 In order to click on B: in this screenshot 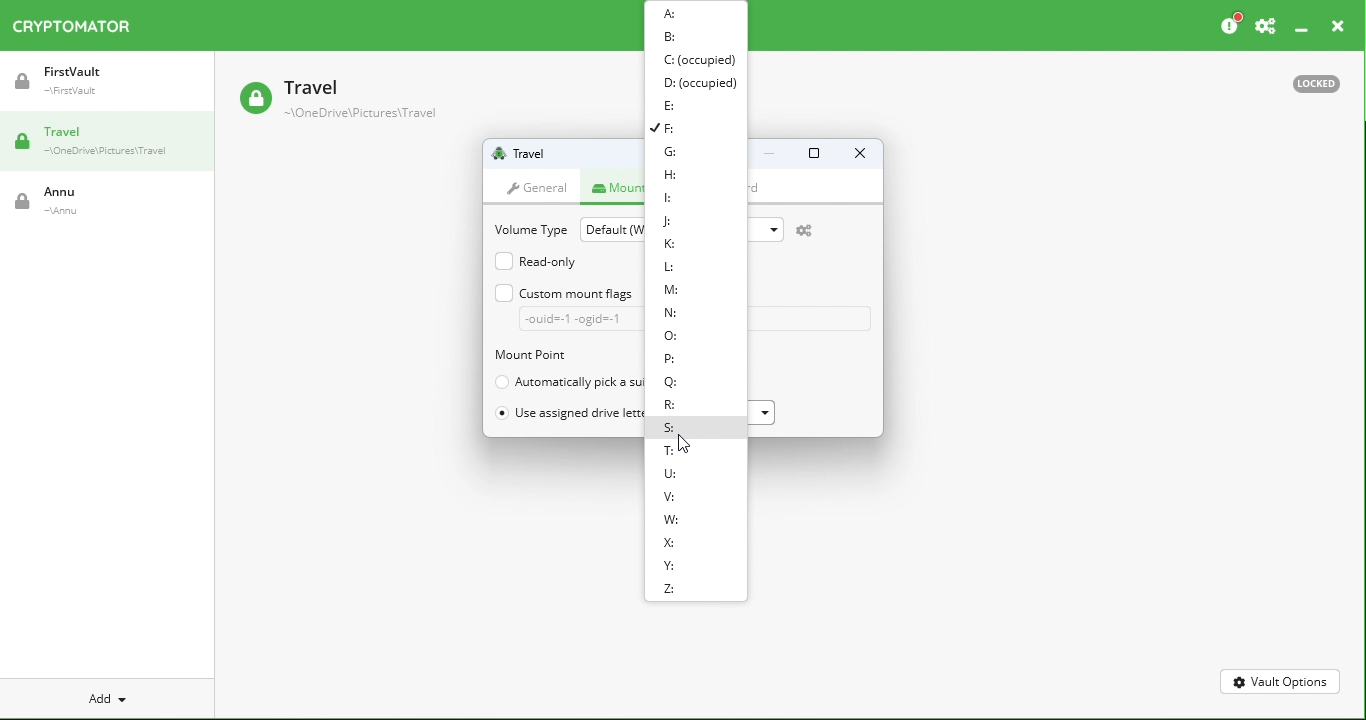, I will do `click(672, 37)`.